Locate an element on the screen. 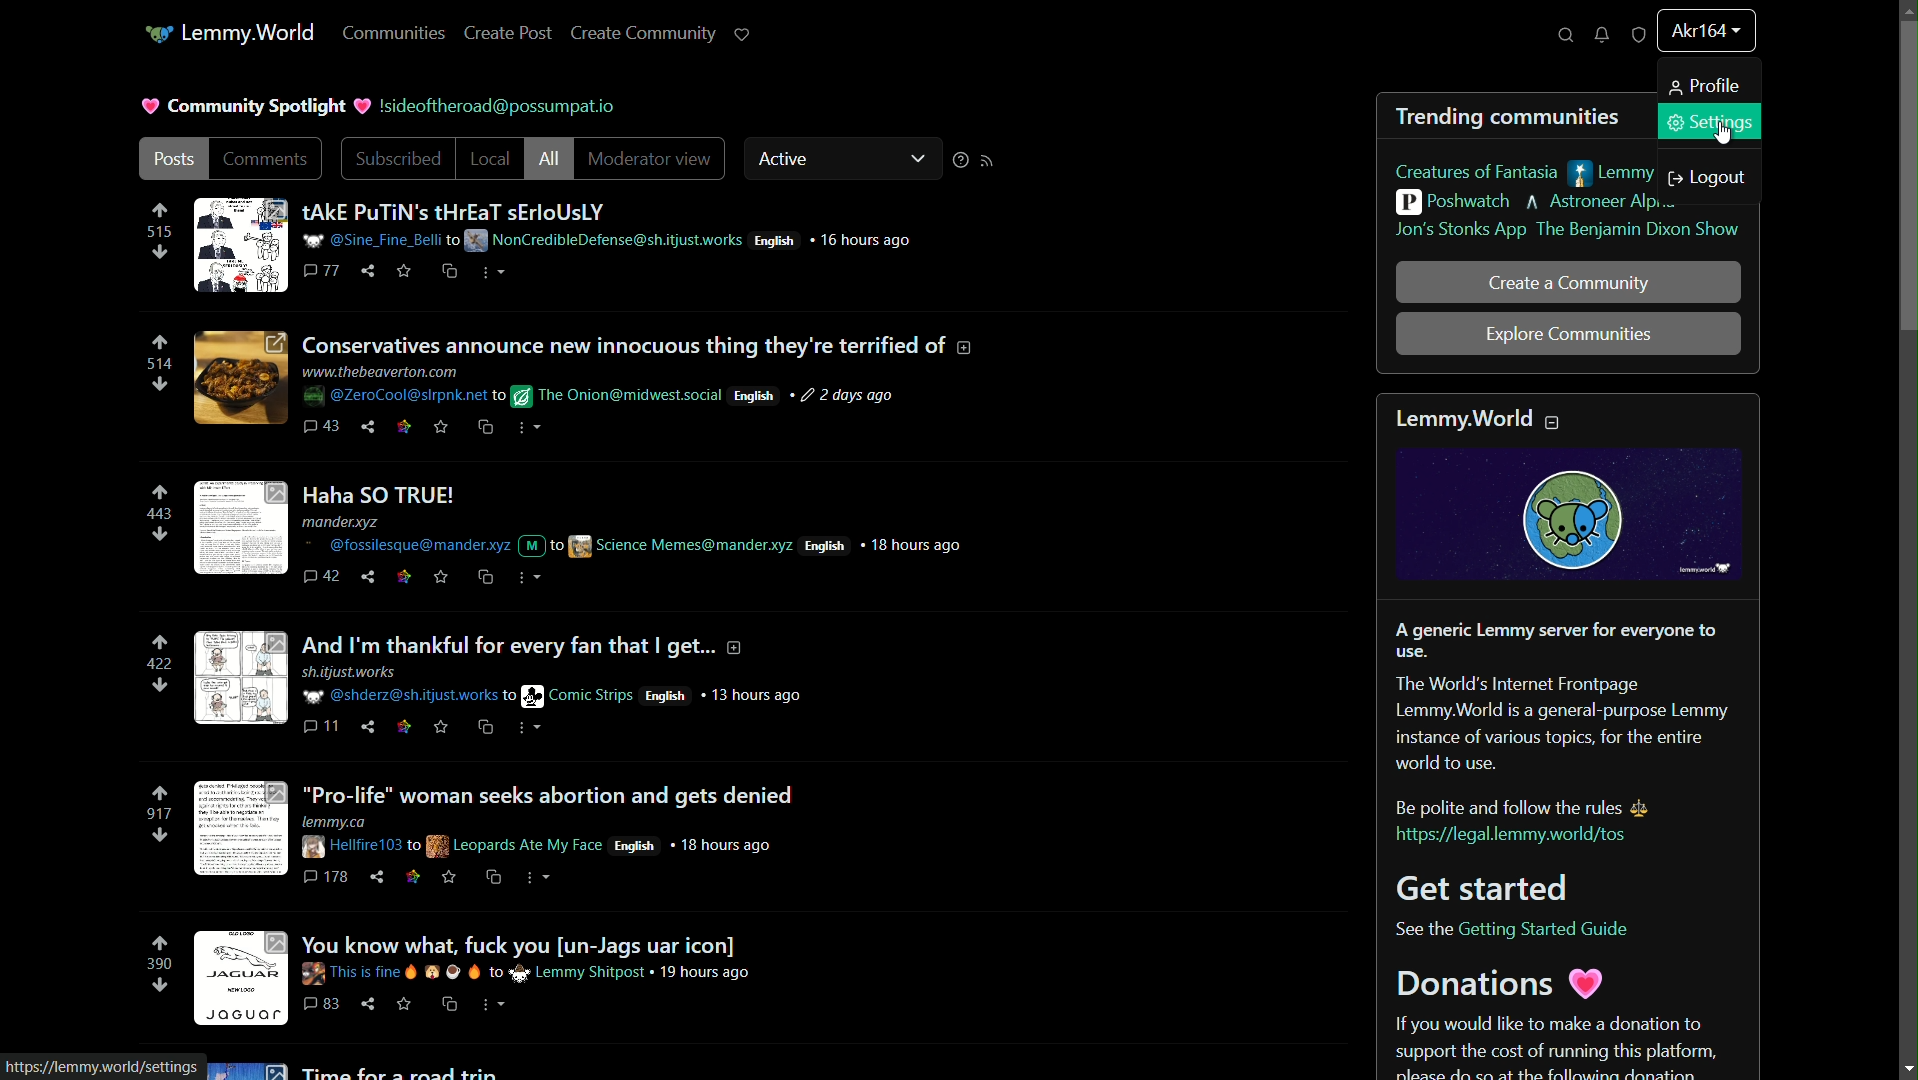 The height and width of the screenshot is (1080, 1918). icon is located at coordinates (155, 36).